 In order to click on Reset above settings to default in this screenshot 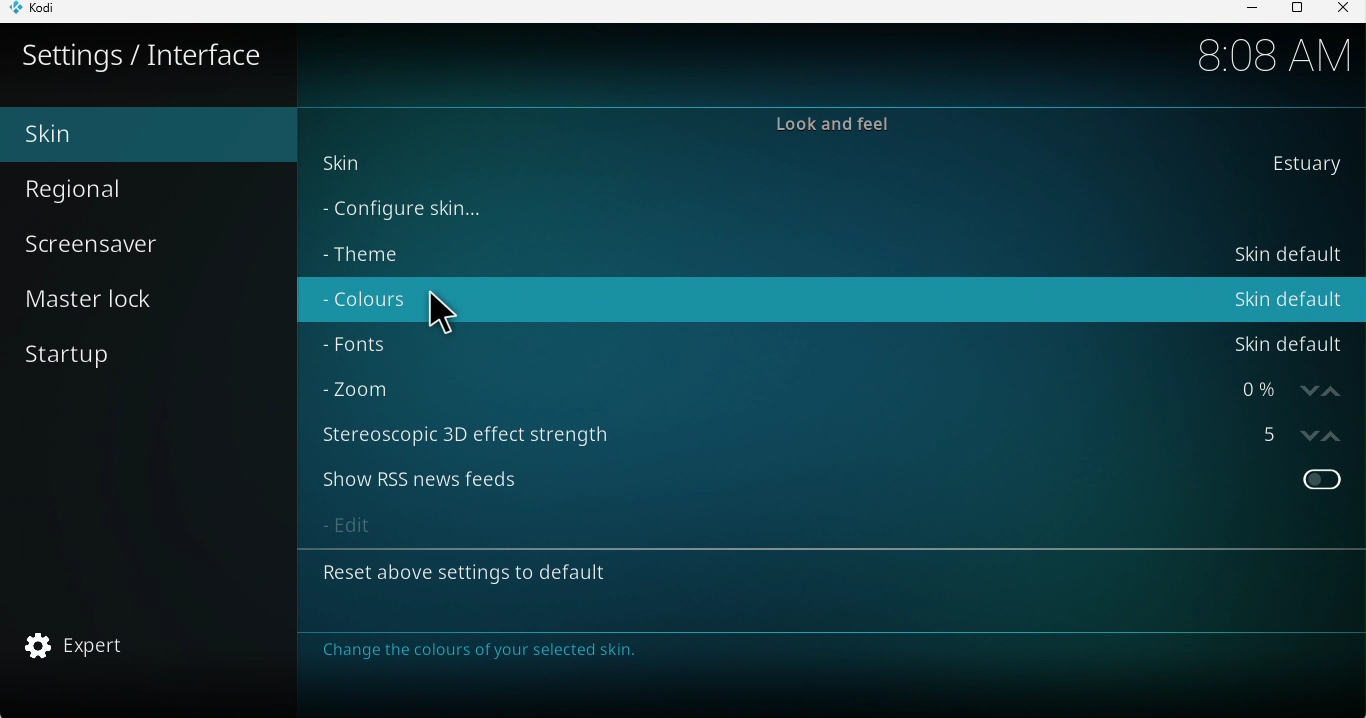, I will do `click(822, 578)`.